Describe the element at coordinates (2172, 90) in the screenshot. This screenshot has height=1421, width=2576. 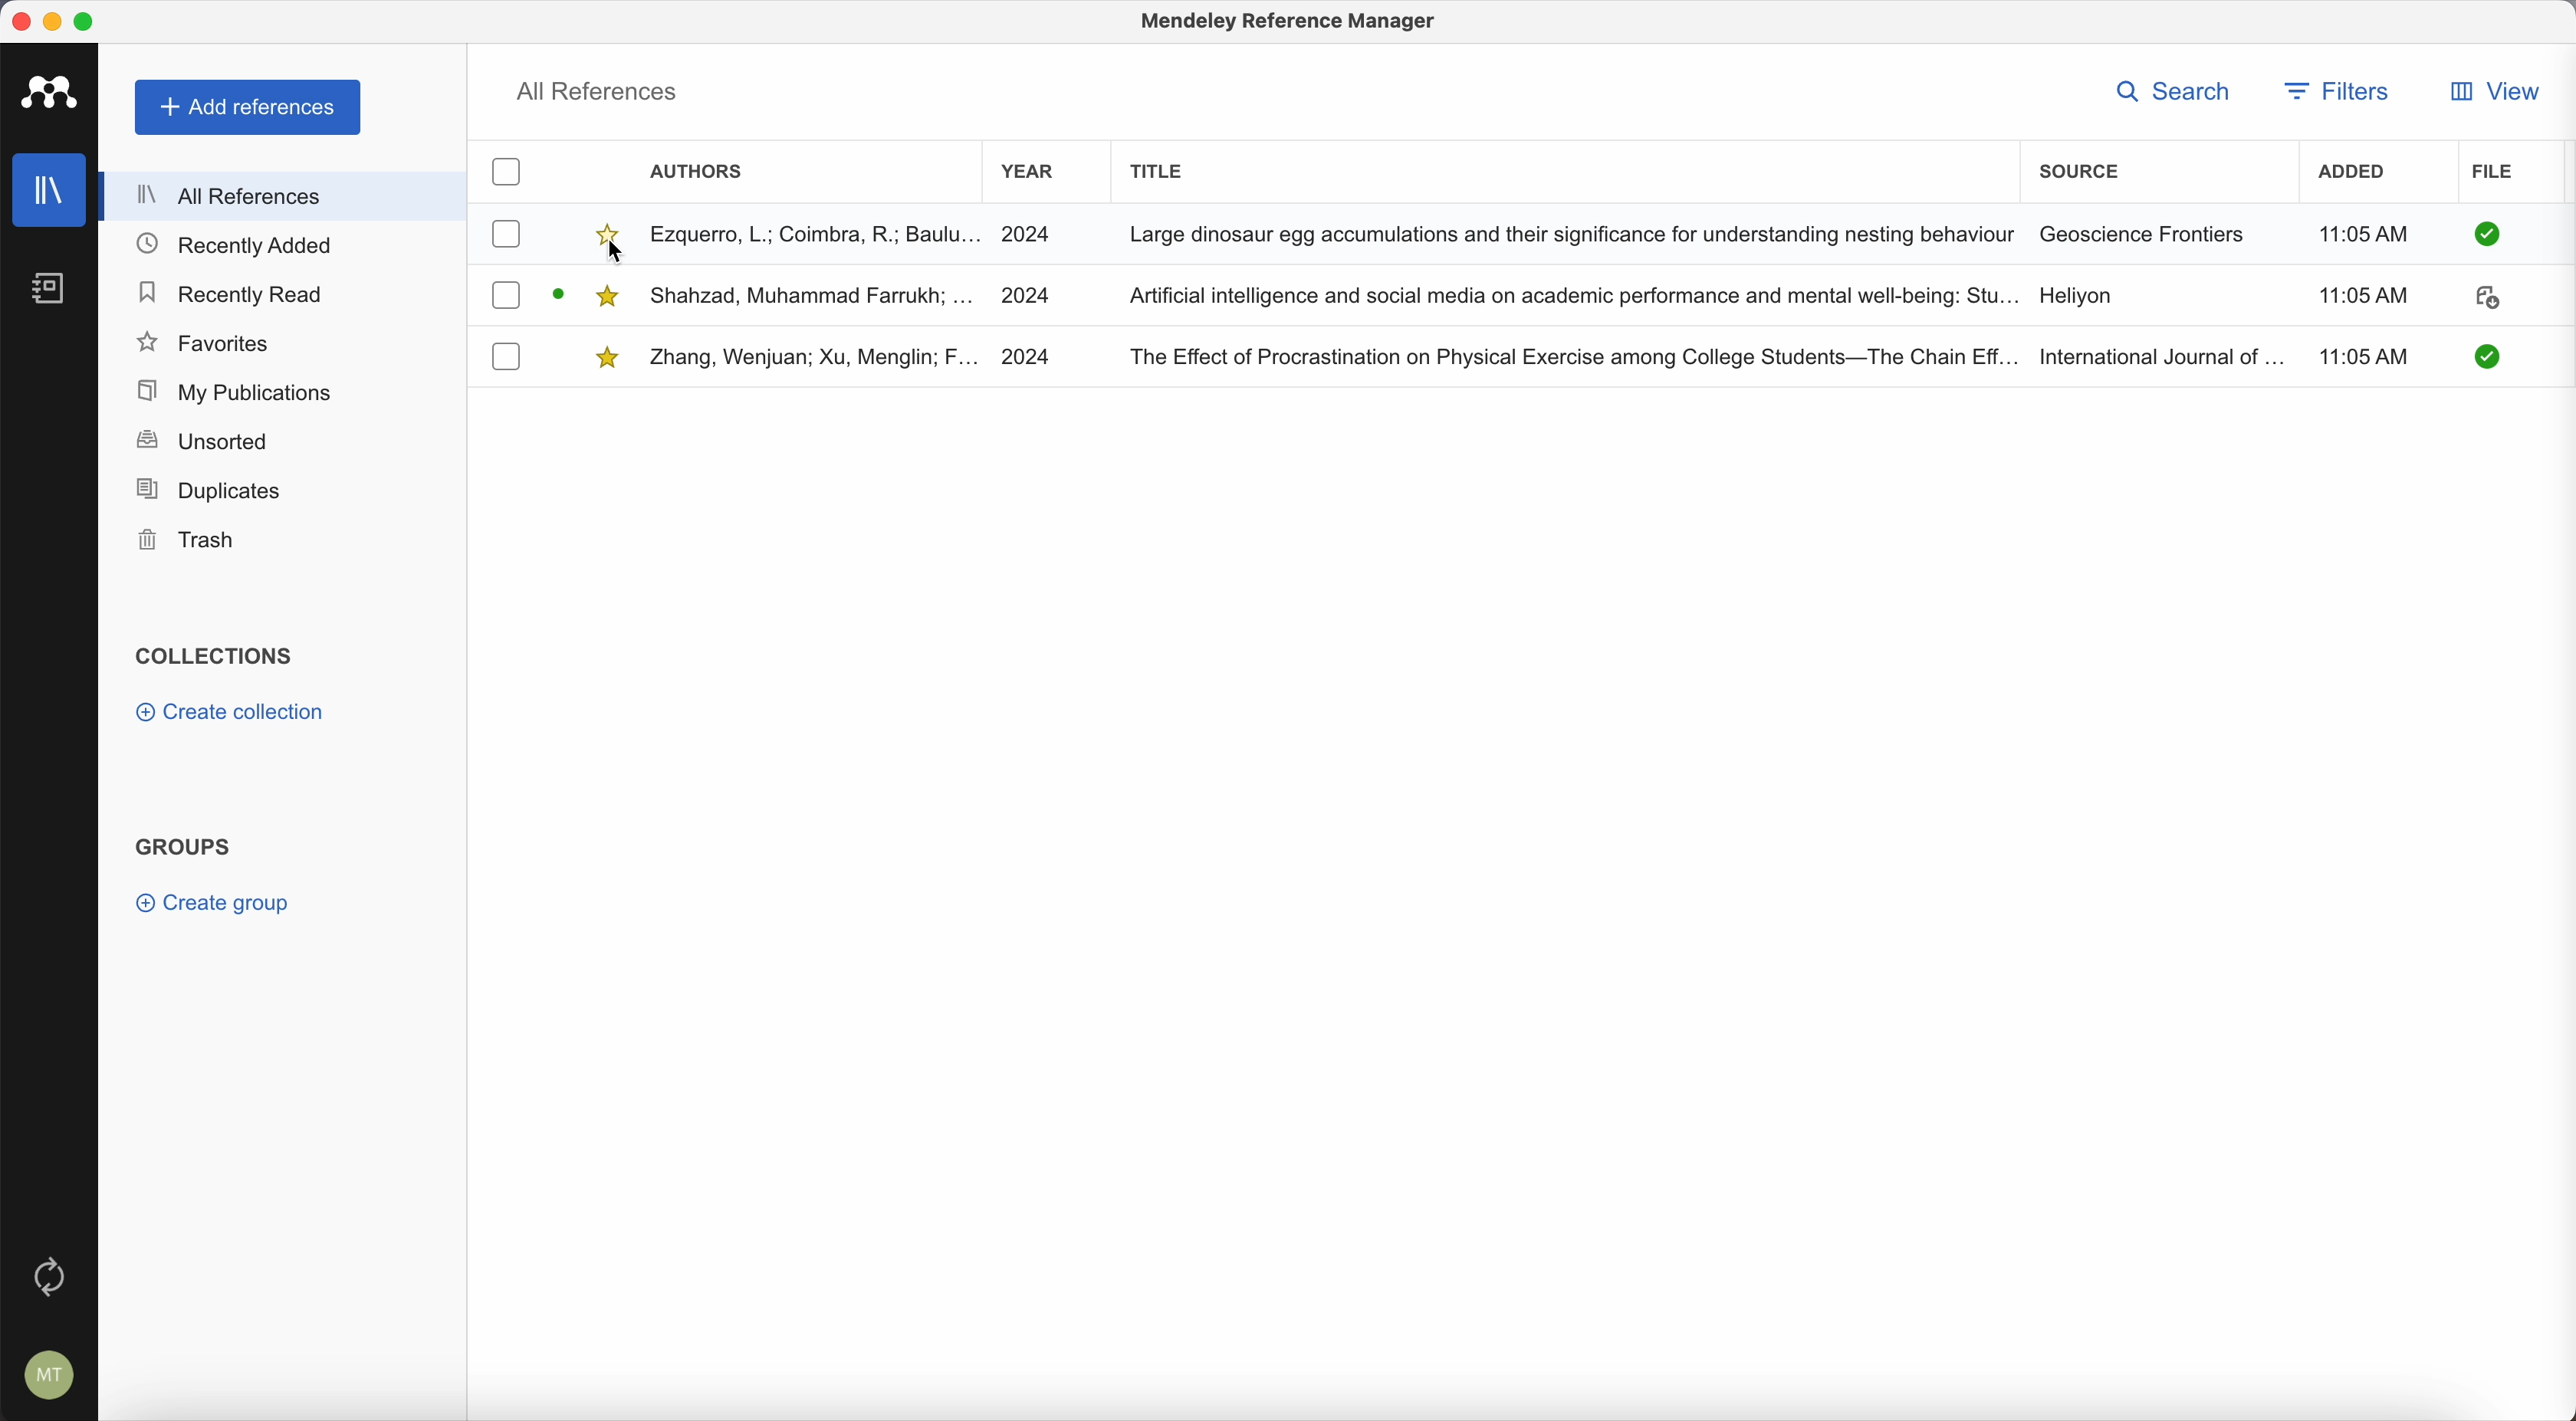
I see `search` at that location.